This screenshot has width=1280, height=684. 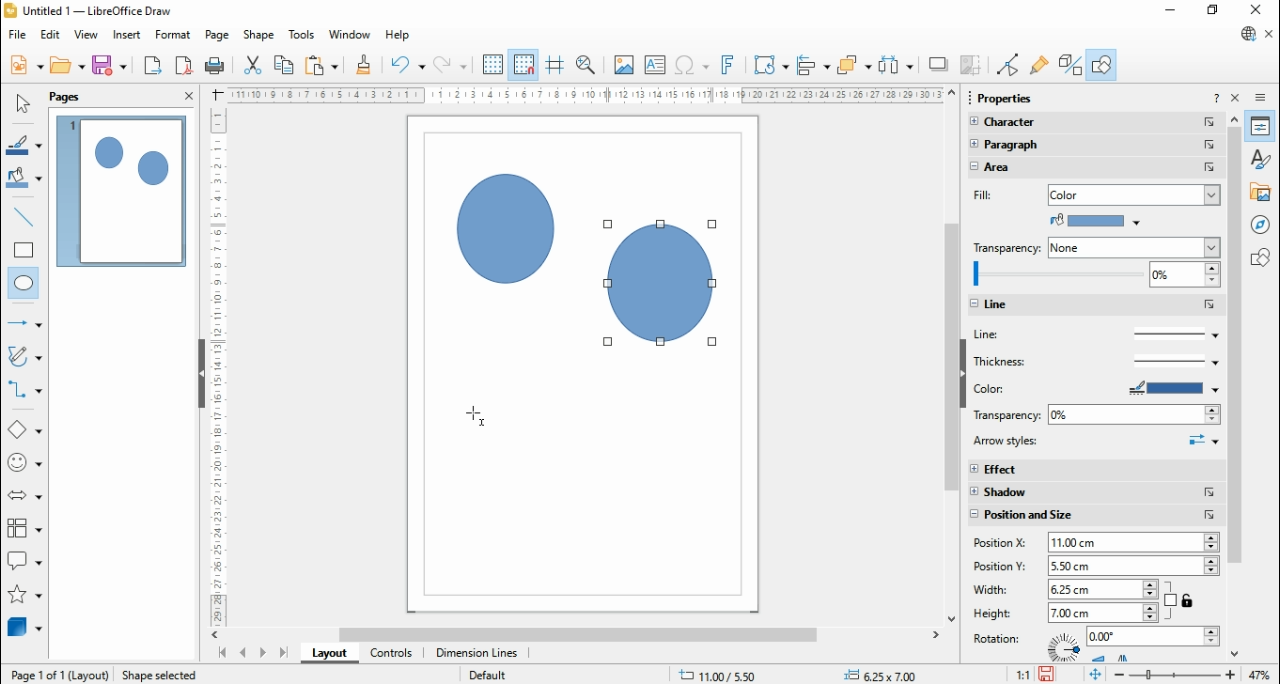 I want to click on align  objects, so click(x=813, y=65).